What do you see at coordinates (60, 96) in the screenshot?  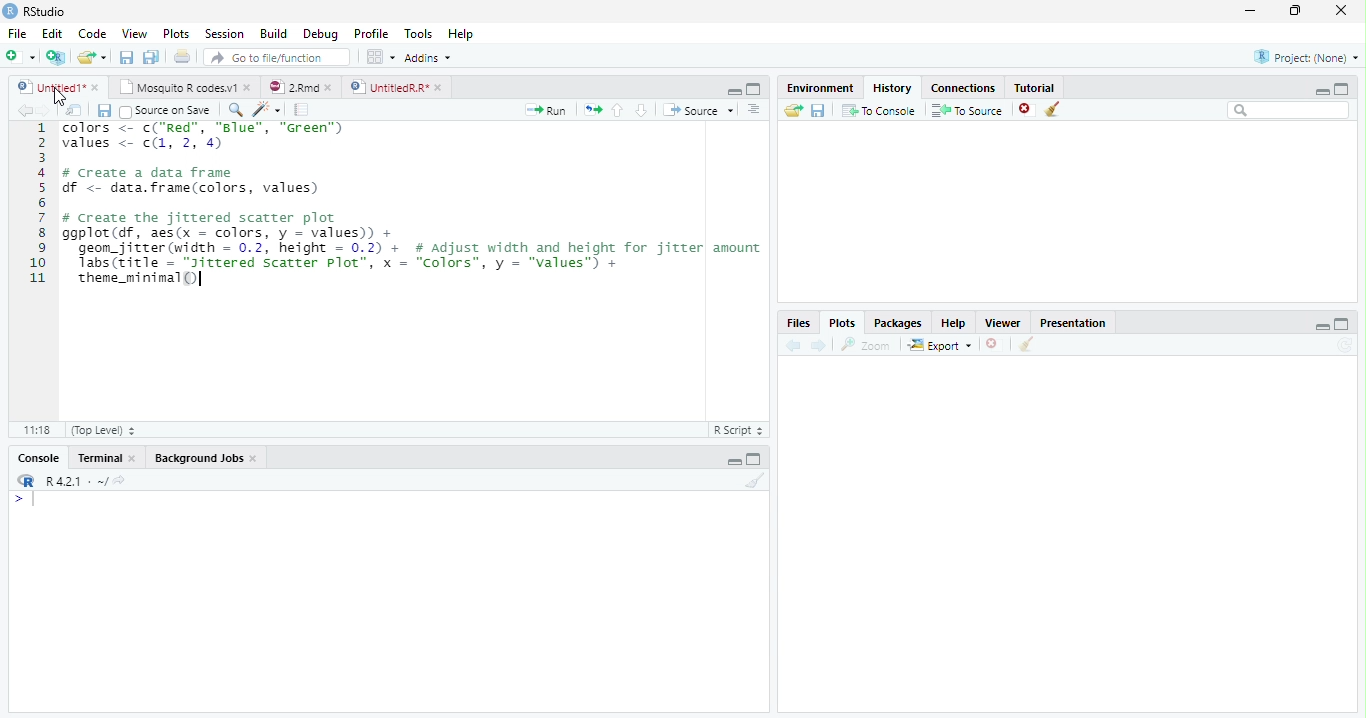 I see `cursor` at bounding box center [60, 96].